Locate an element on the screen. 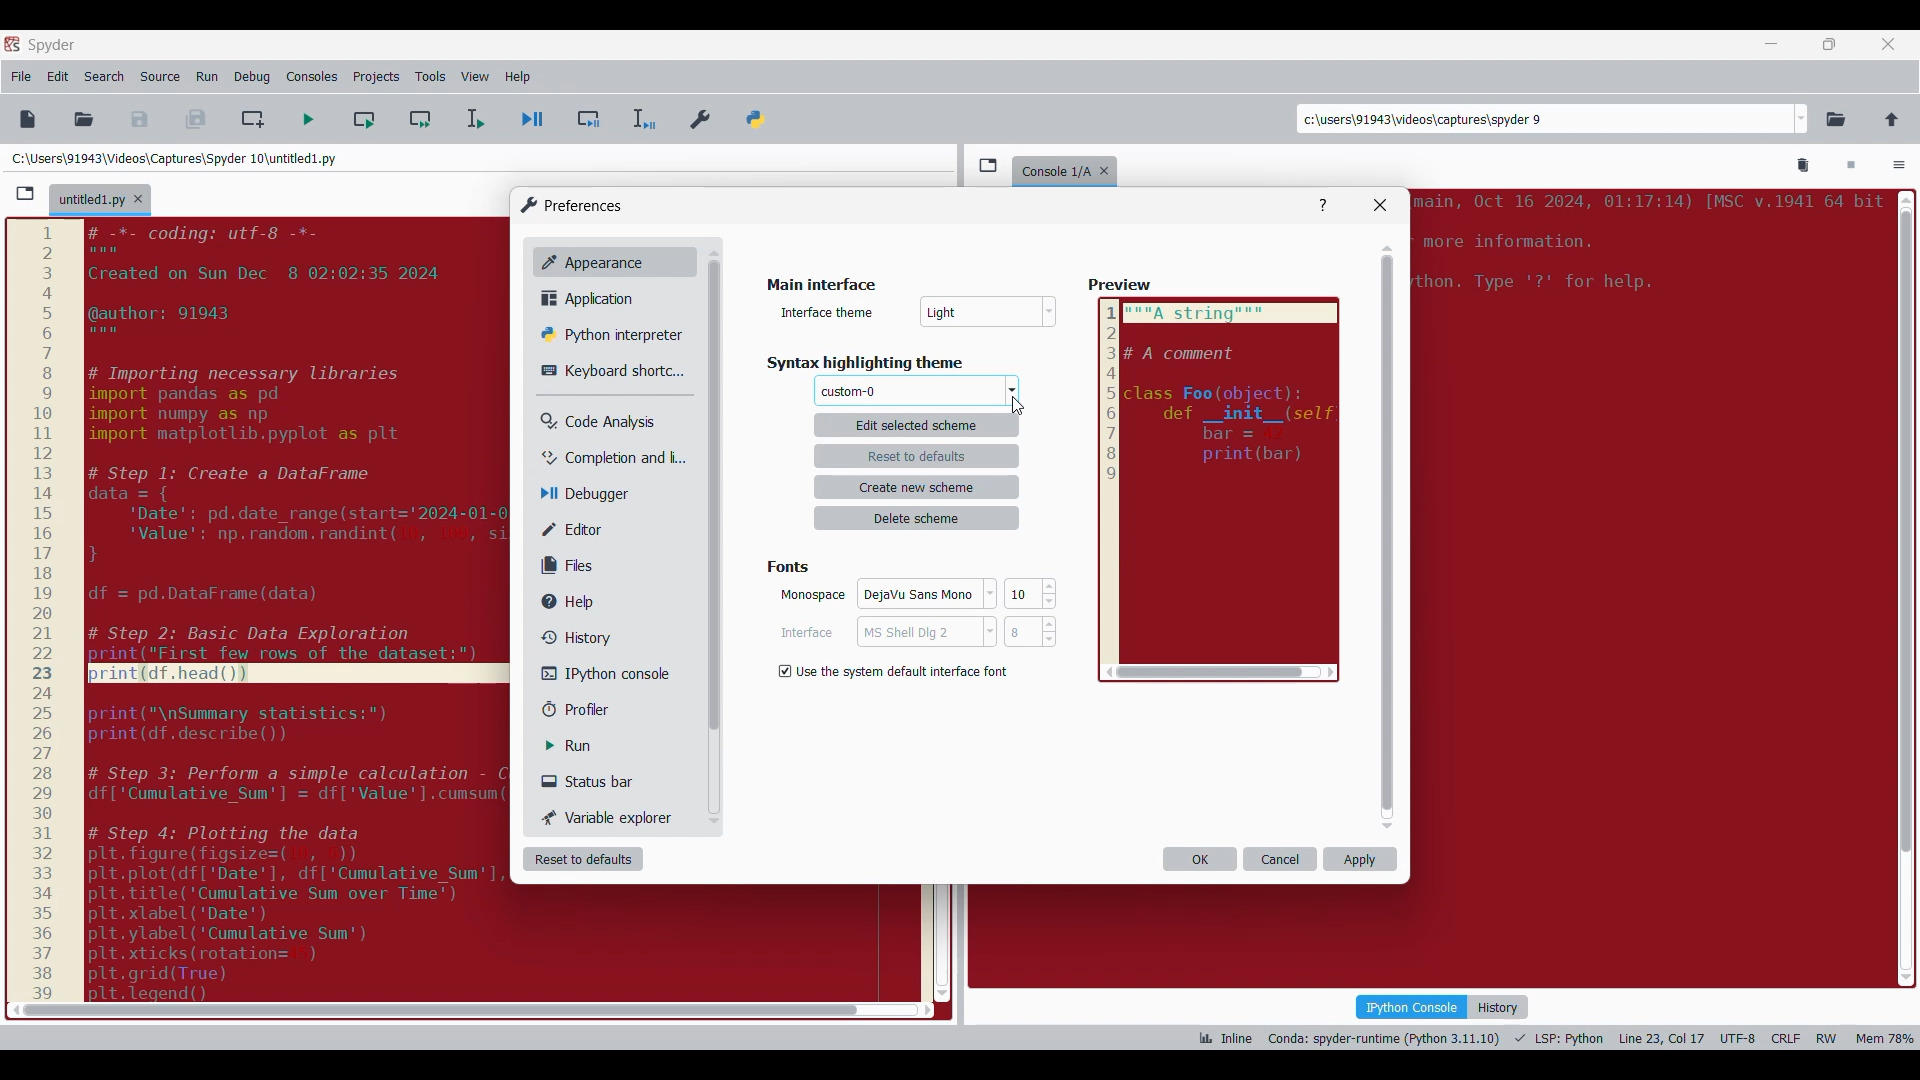 The width and height of the screenshot is (1920, 1080). Run file is located at coordinates (308, 119).